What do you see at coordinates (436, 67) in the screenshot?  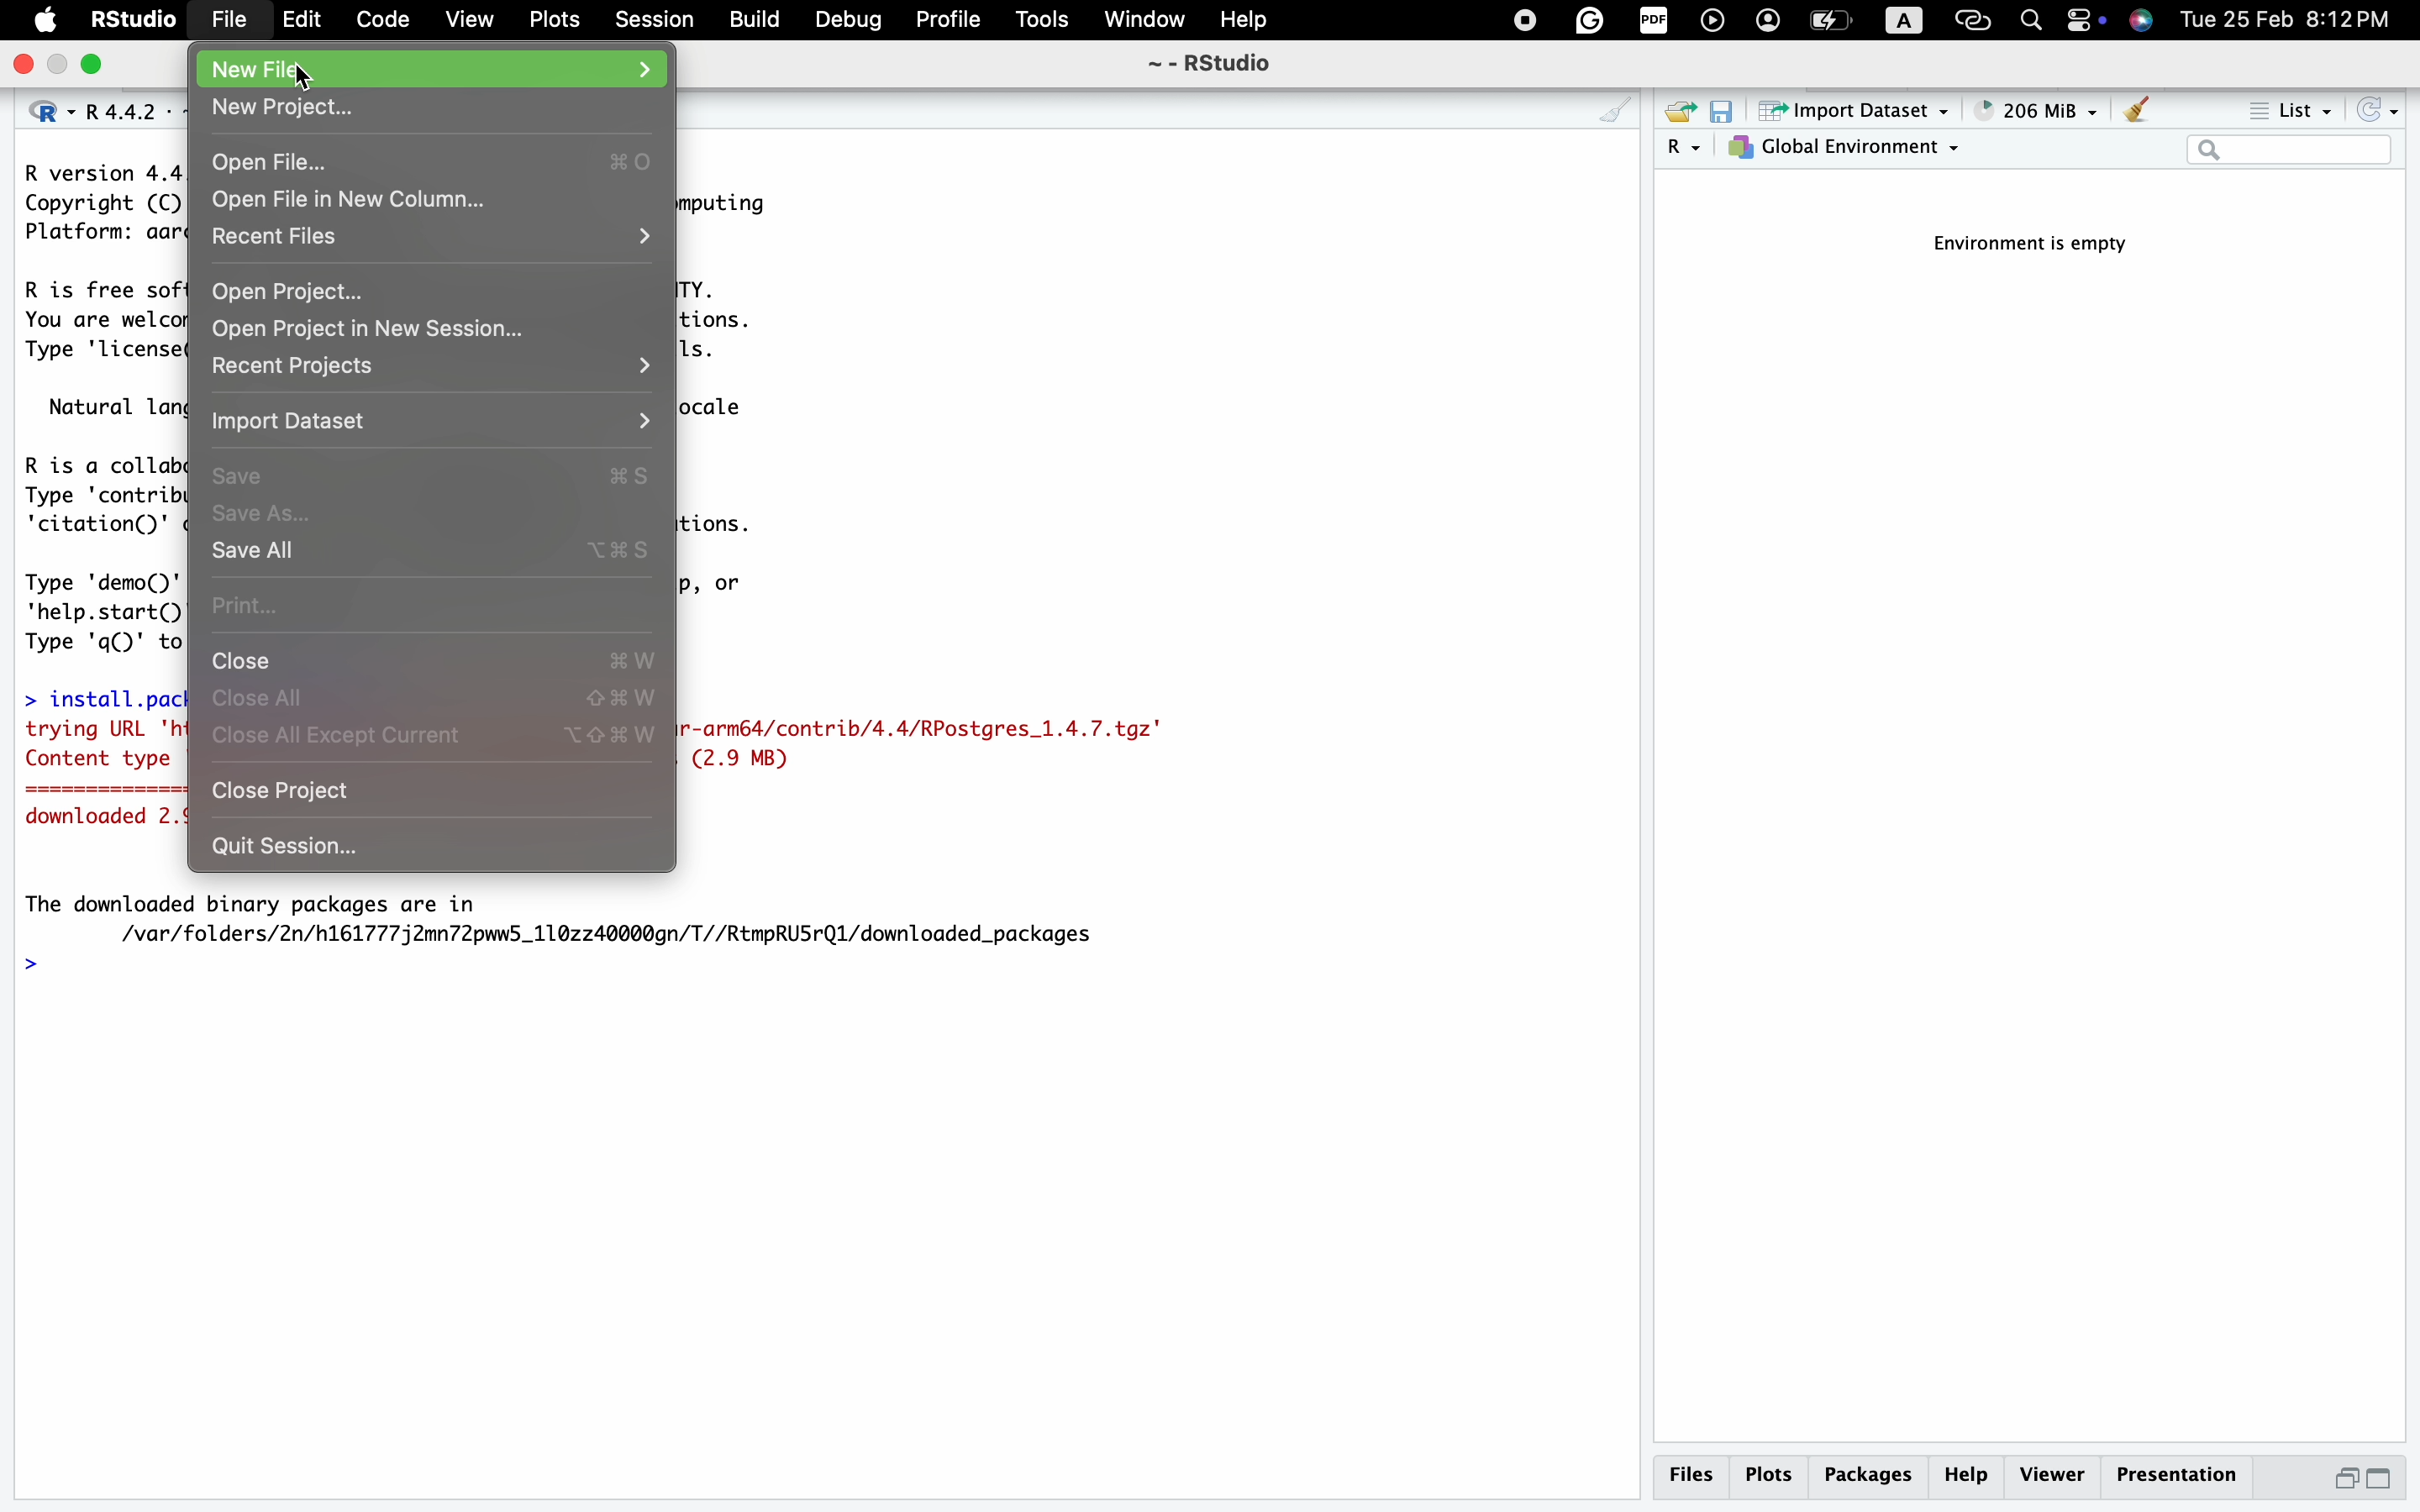 I see `New File` at bounding box center [436, 67].